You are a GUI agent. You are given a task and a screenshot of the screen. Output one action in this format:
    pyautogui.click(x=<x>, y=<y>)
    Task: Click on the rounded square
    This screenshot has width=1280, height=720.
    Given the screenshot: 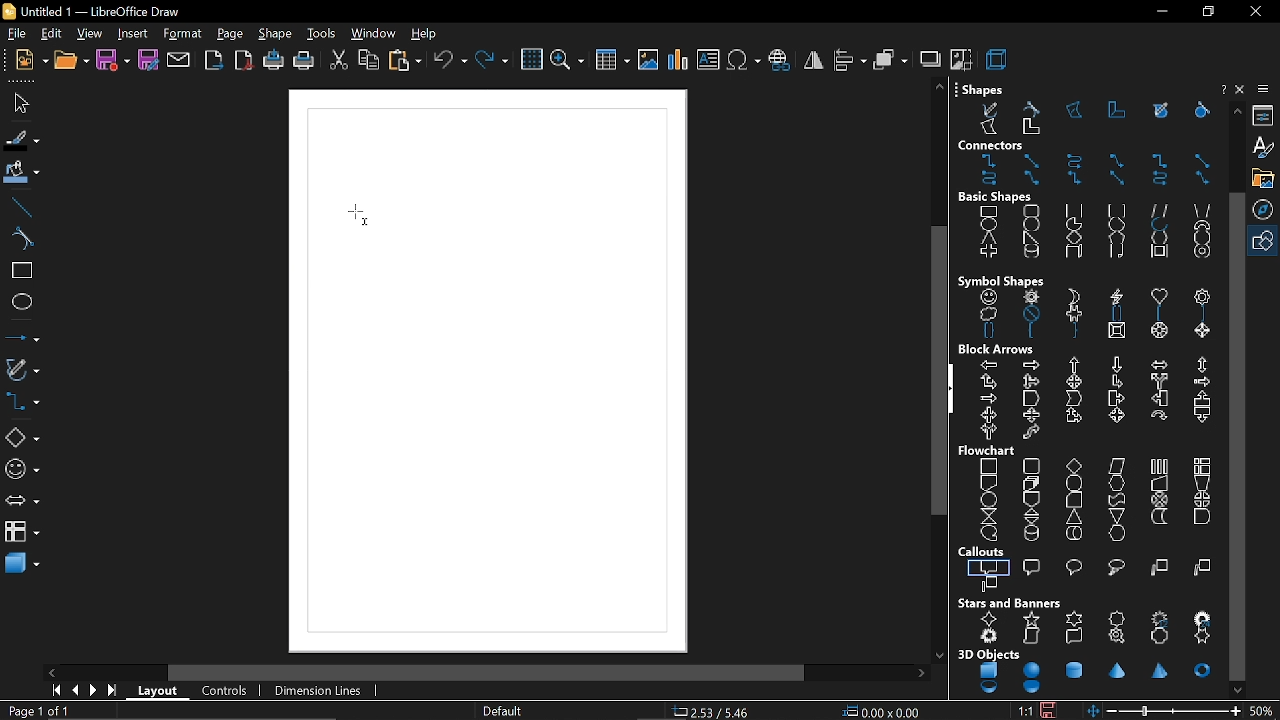 What is the action you would take?
    pyautogui.click(x=1115, y=210)
    